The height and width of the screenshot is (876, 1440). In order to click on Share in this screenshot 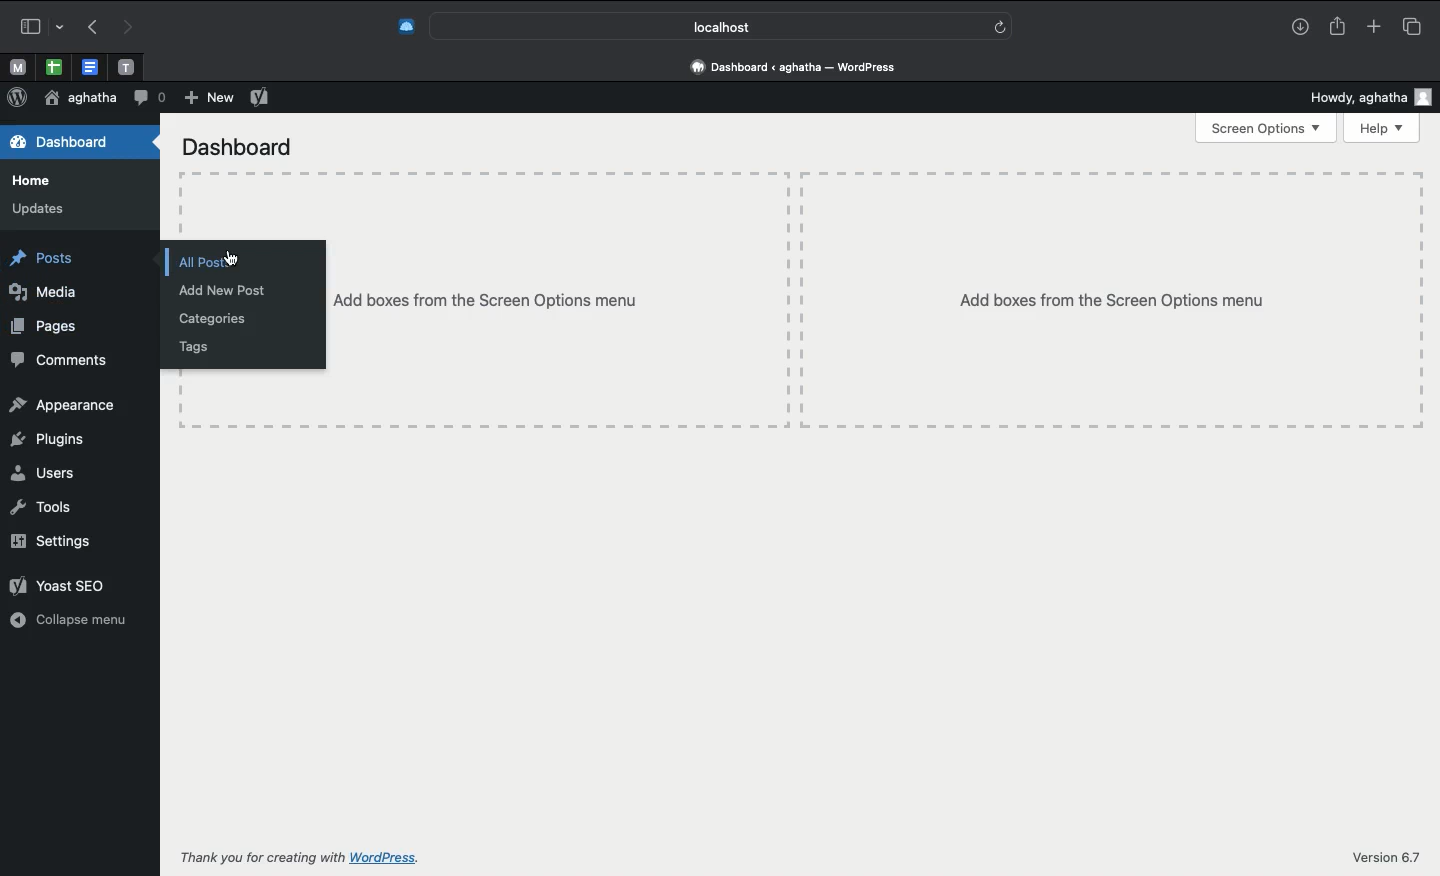, I will do `click(1339, 27)`.